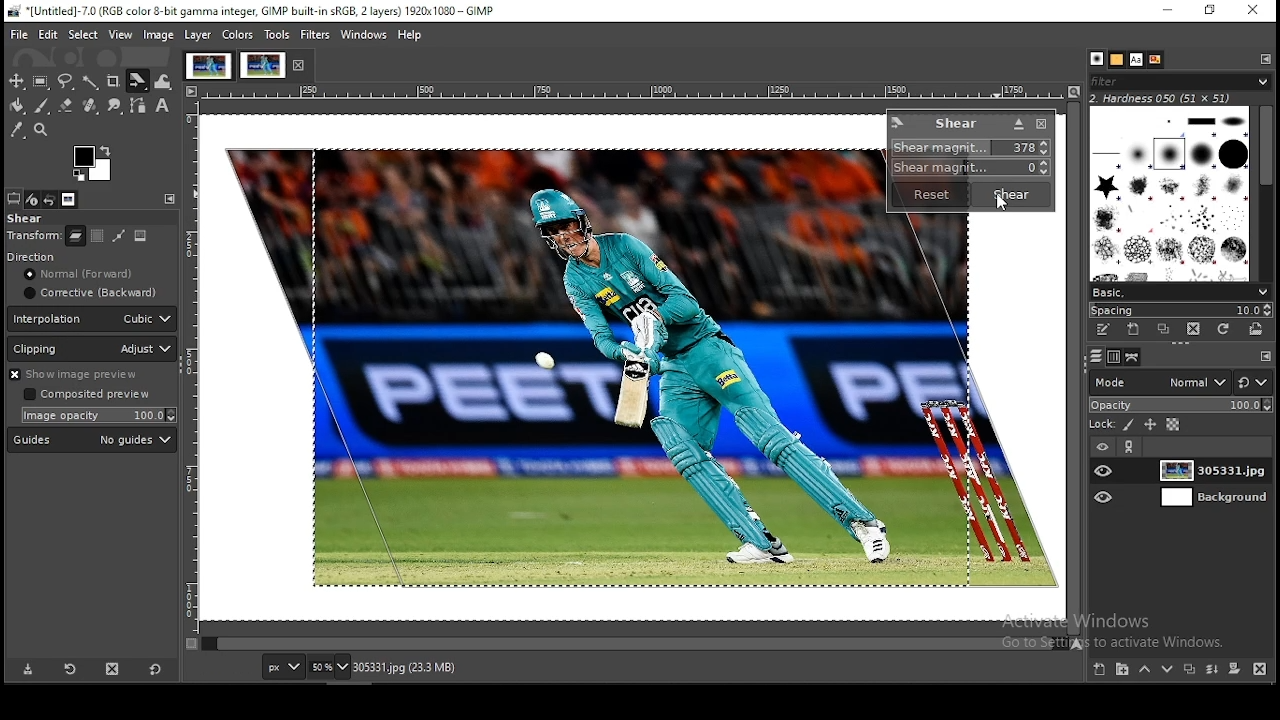 Image resolution: width=1280 pixels, height=720 pixels. What do you see at coordinates (600, 372) in the screenshot?
I see `image` at bounding box center [600, 372].